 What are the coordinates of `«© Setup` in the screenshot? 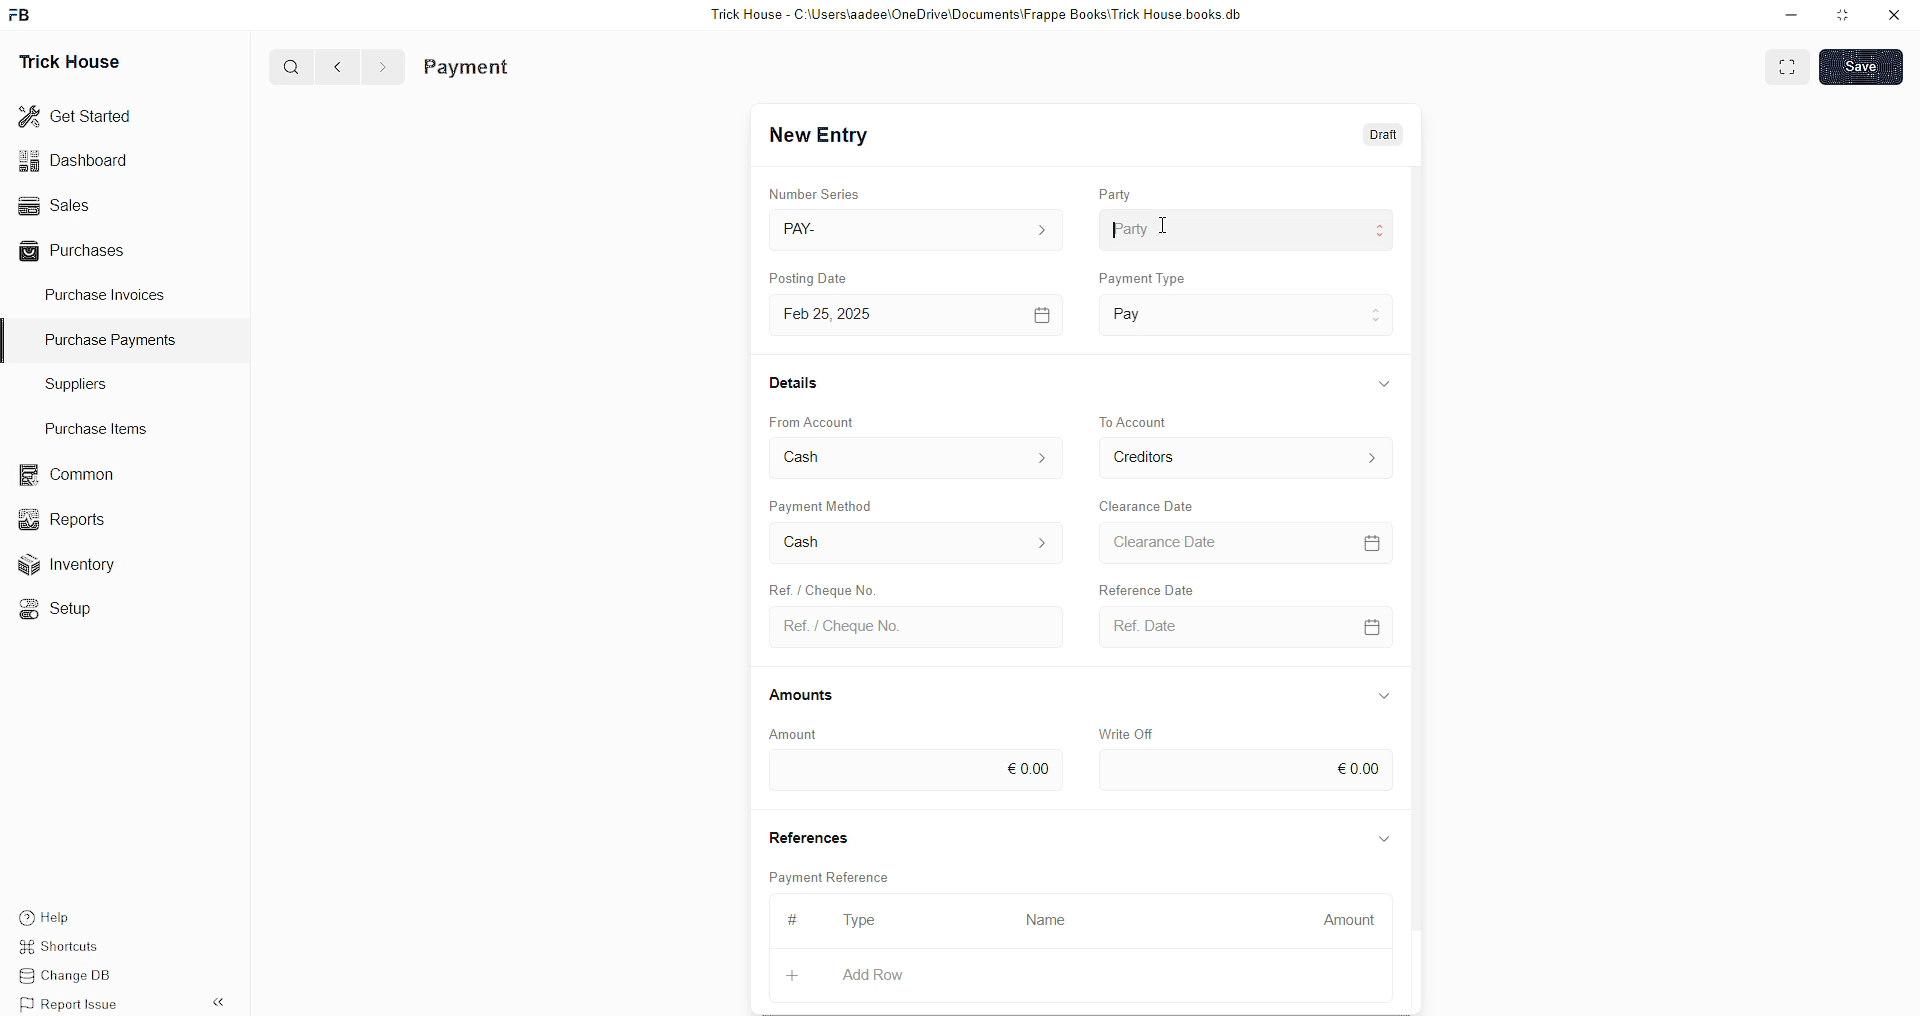 It's located at (62, 609).